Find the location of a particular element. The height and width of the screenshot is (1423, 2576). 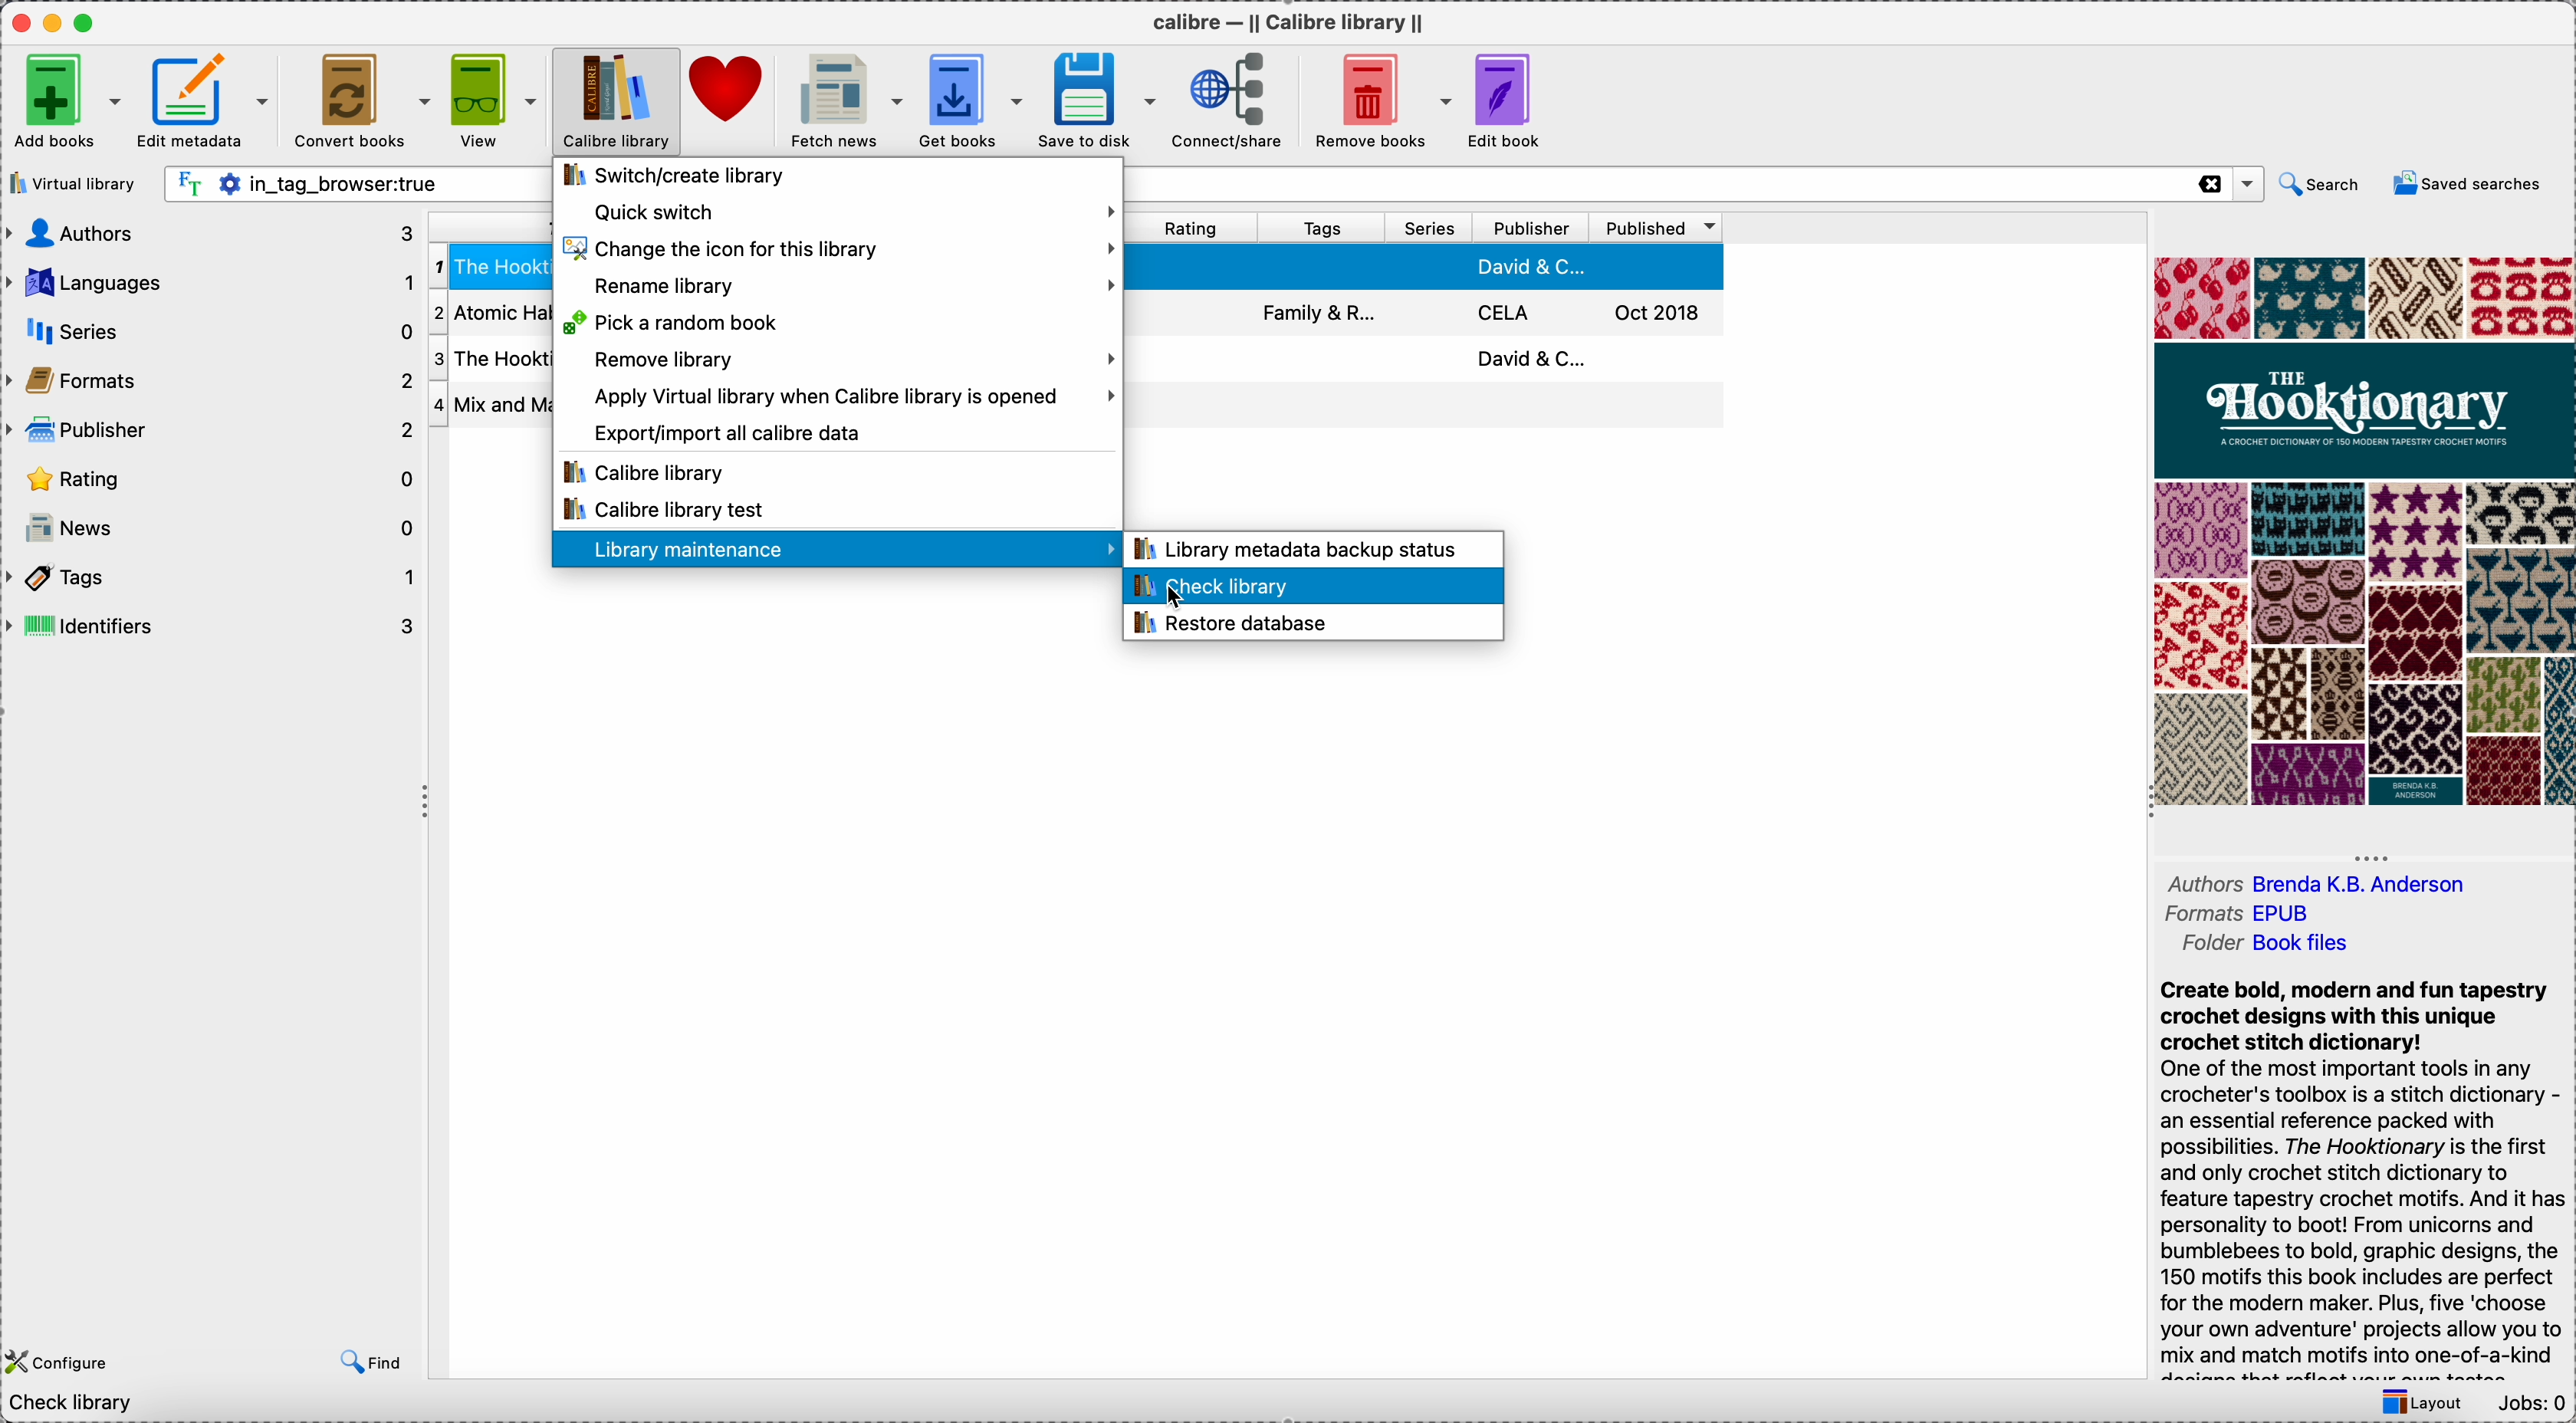

configure is located at coordinates (60, 1361).